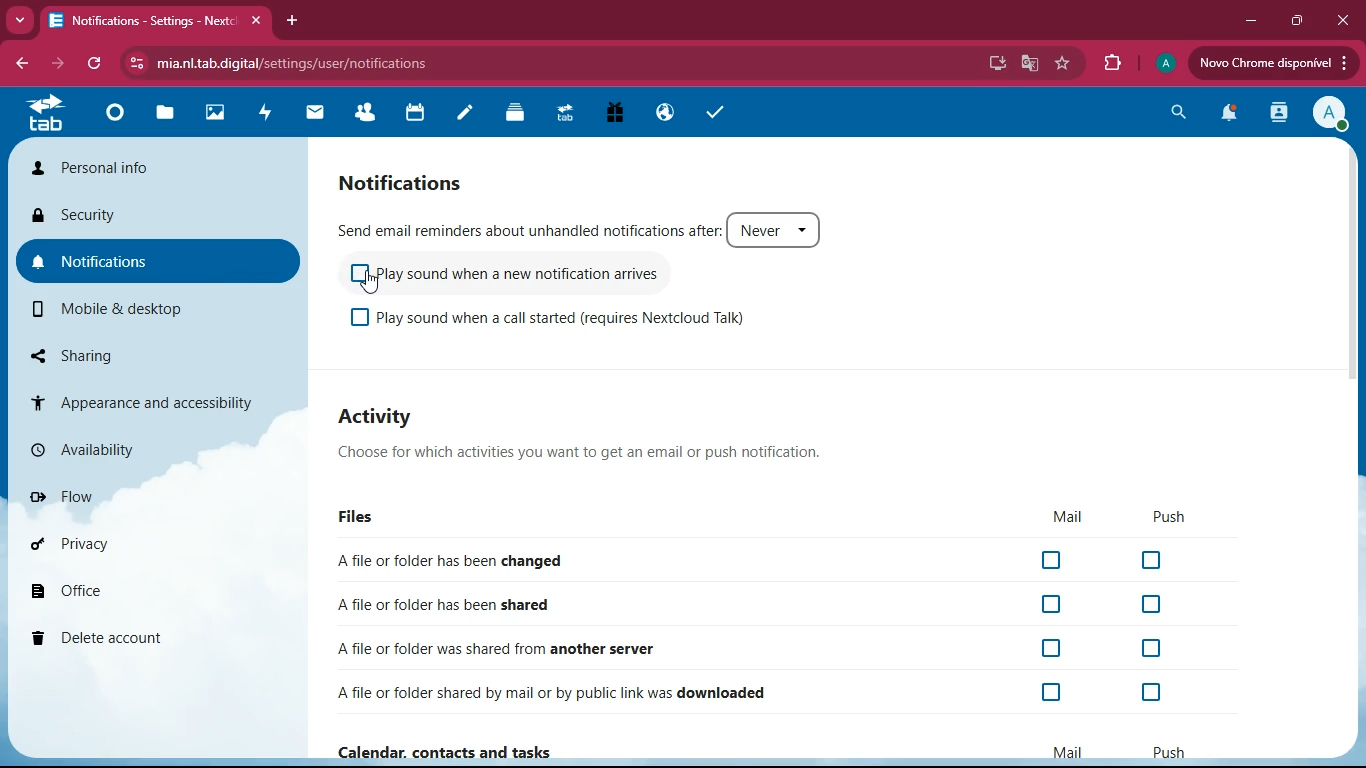 Image resolution: width=1366 pixels, height=768 pixels. Describe the element at coordinates (1054, 517) in the screenshot. I see `mail` at that location.